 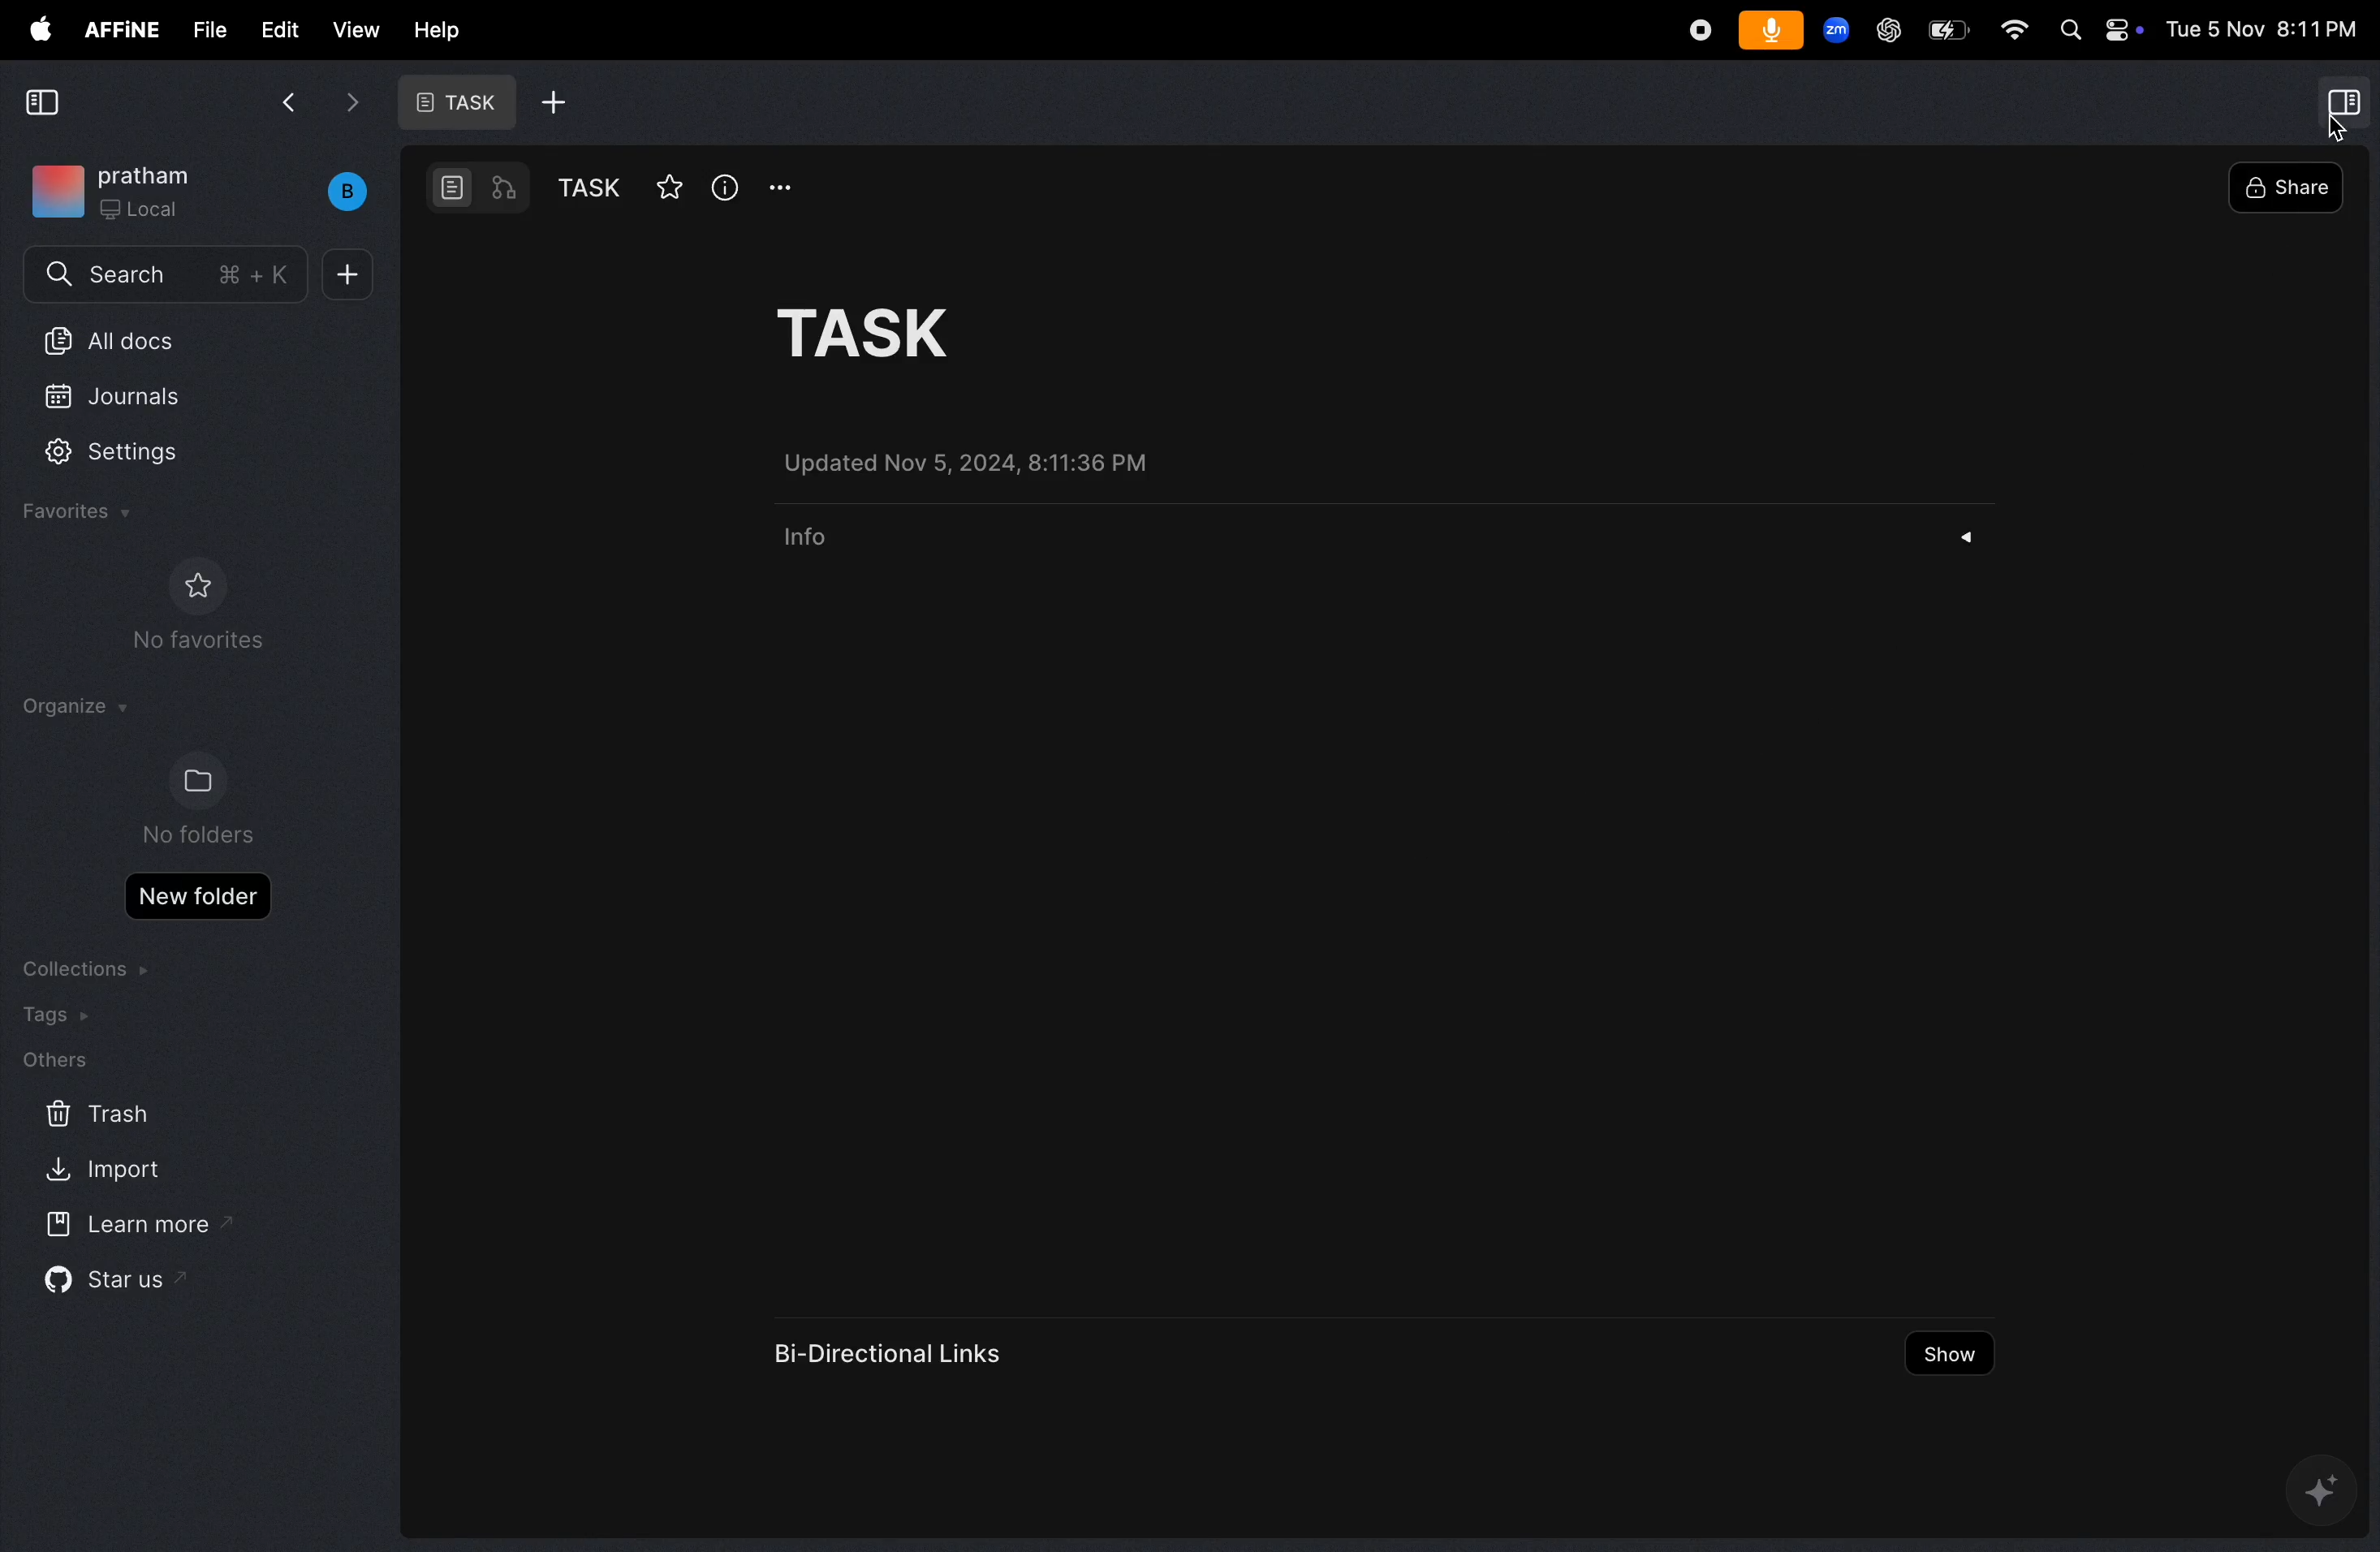 What do you see at coordinates (169, 339) in the screenshot?
I see `all docs` at bounding box center [169, 339].